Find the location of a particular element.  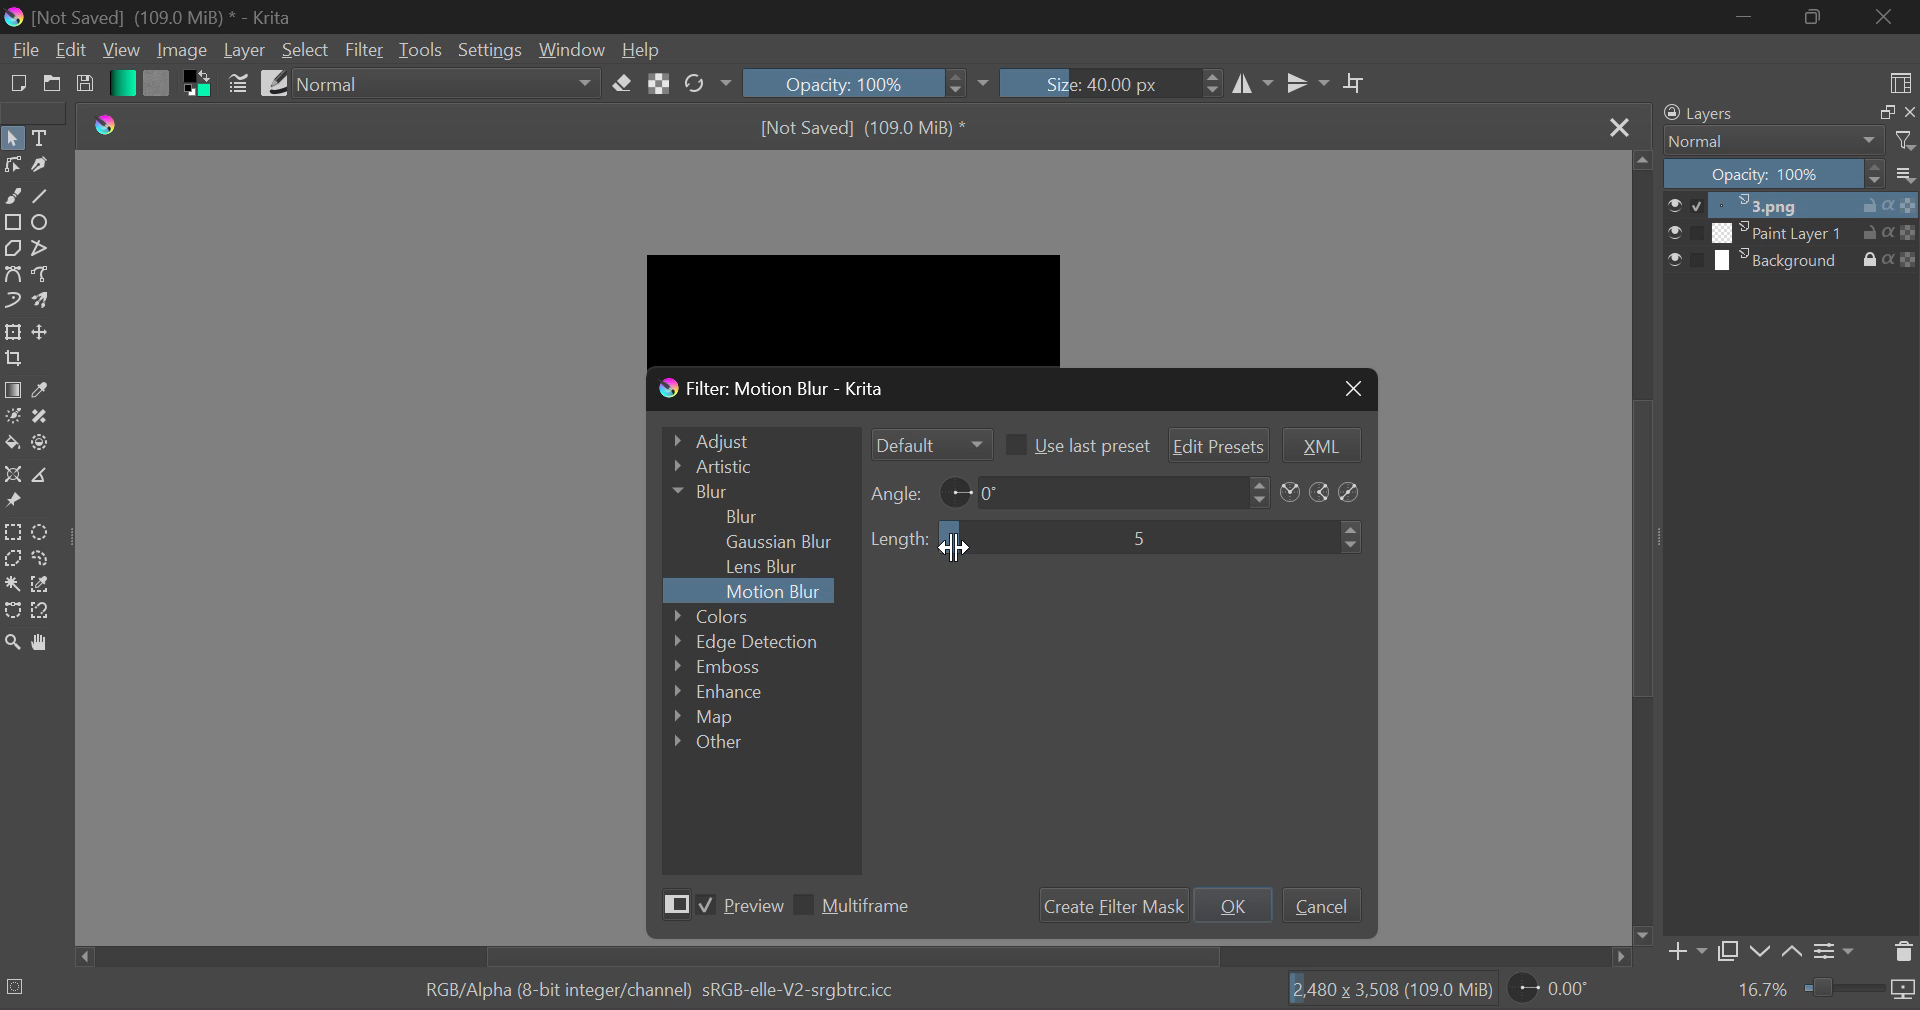

Layer is located at coordinates (245, 50).